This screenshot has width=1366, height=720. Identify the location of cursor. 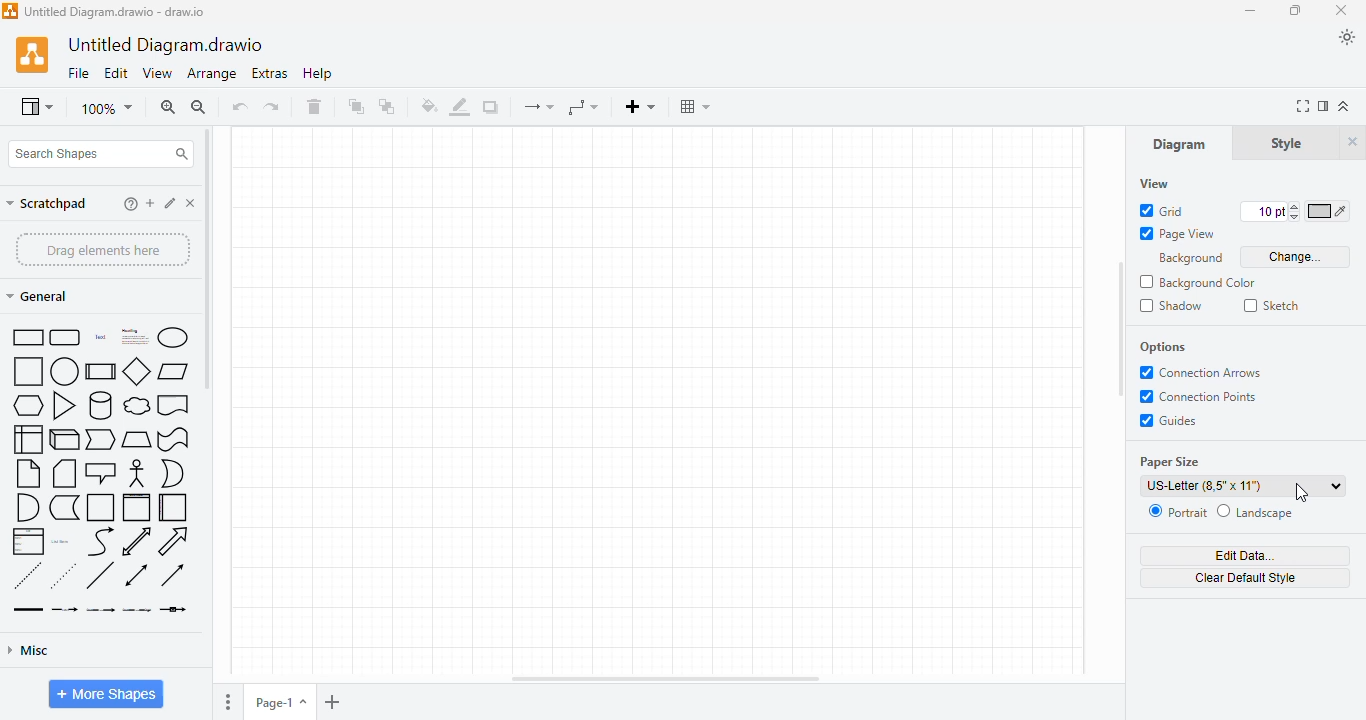
(1303, 493).